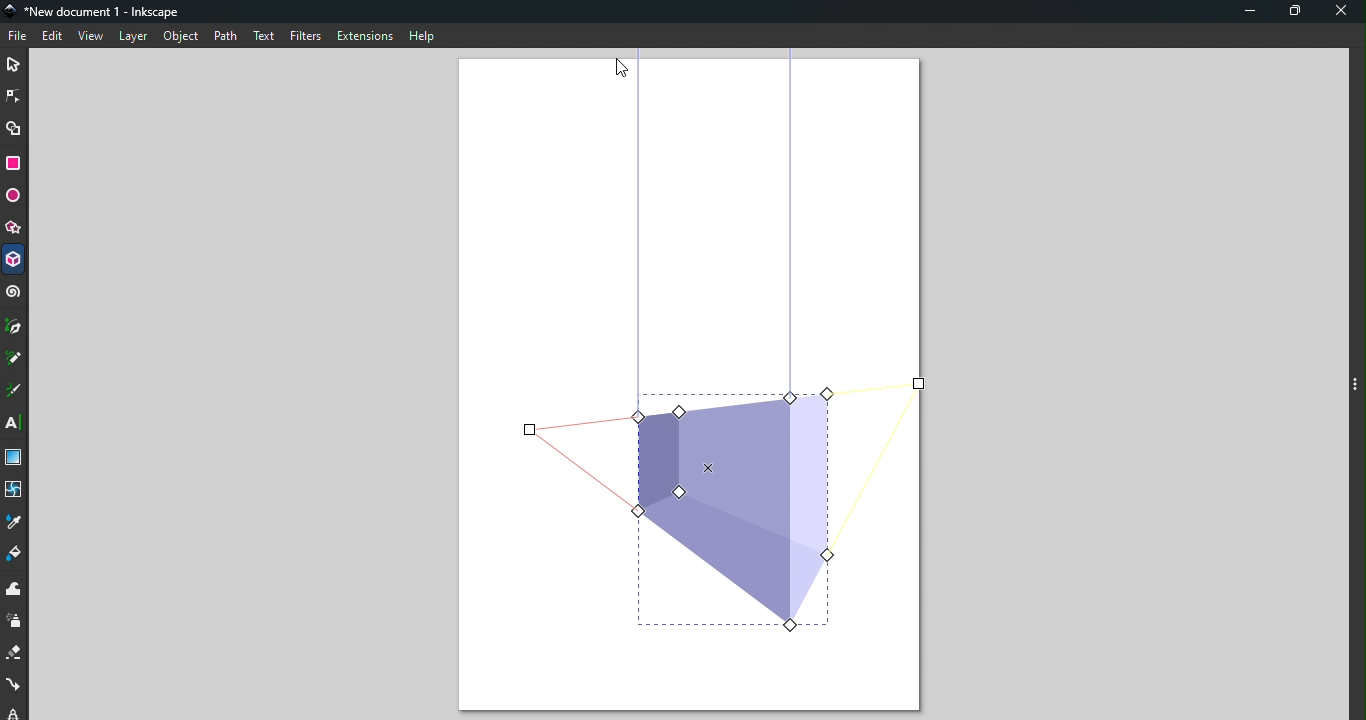 This screenshot has height=720, width=1366. What do you see at coordinates (624, 70) in the screenshot?
I see `Cursor` at bounding box center [624, 70].